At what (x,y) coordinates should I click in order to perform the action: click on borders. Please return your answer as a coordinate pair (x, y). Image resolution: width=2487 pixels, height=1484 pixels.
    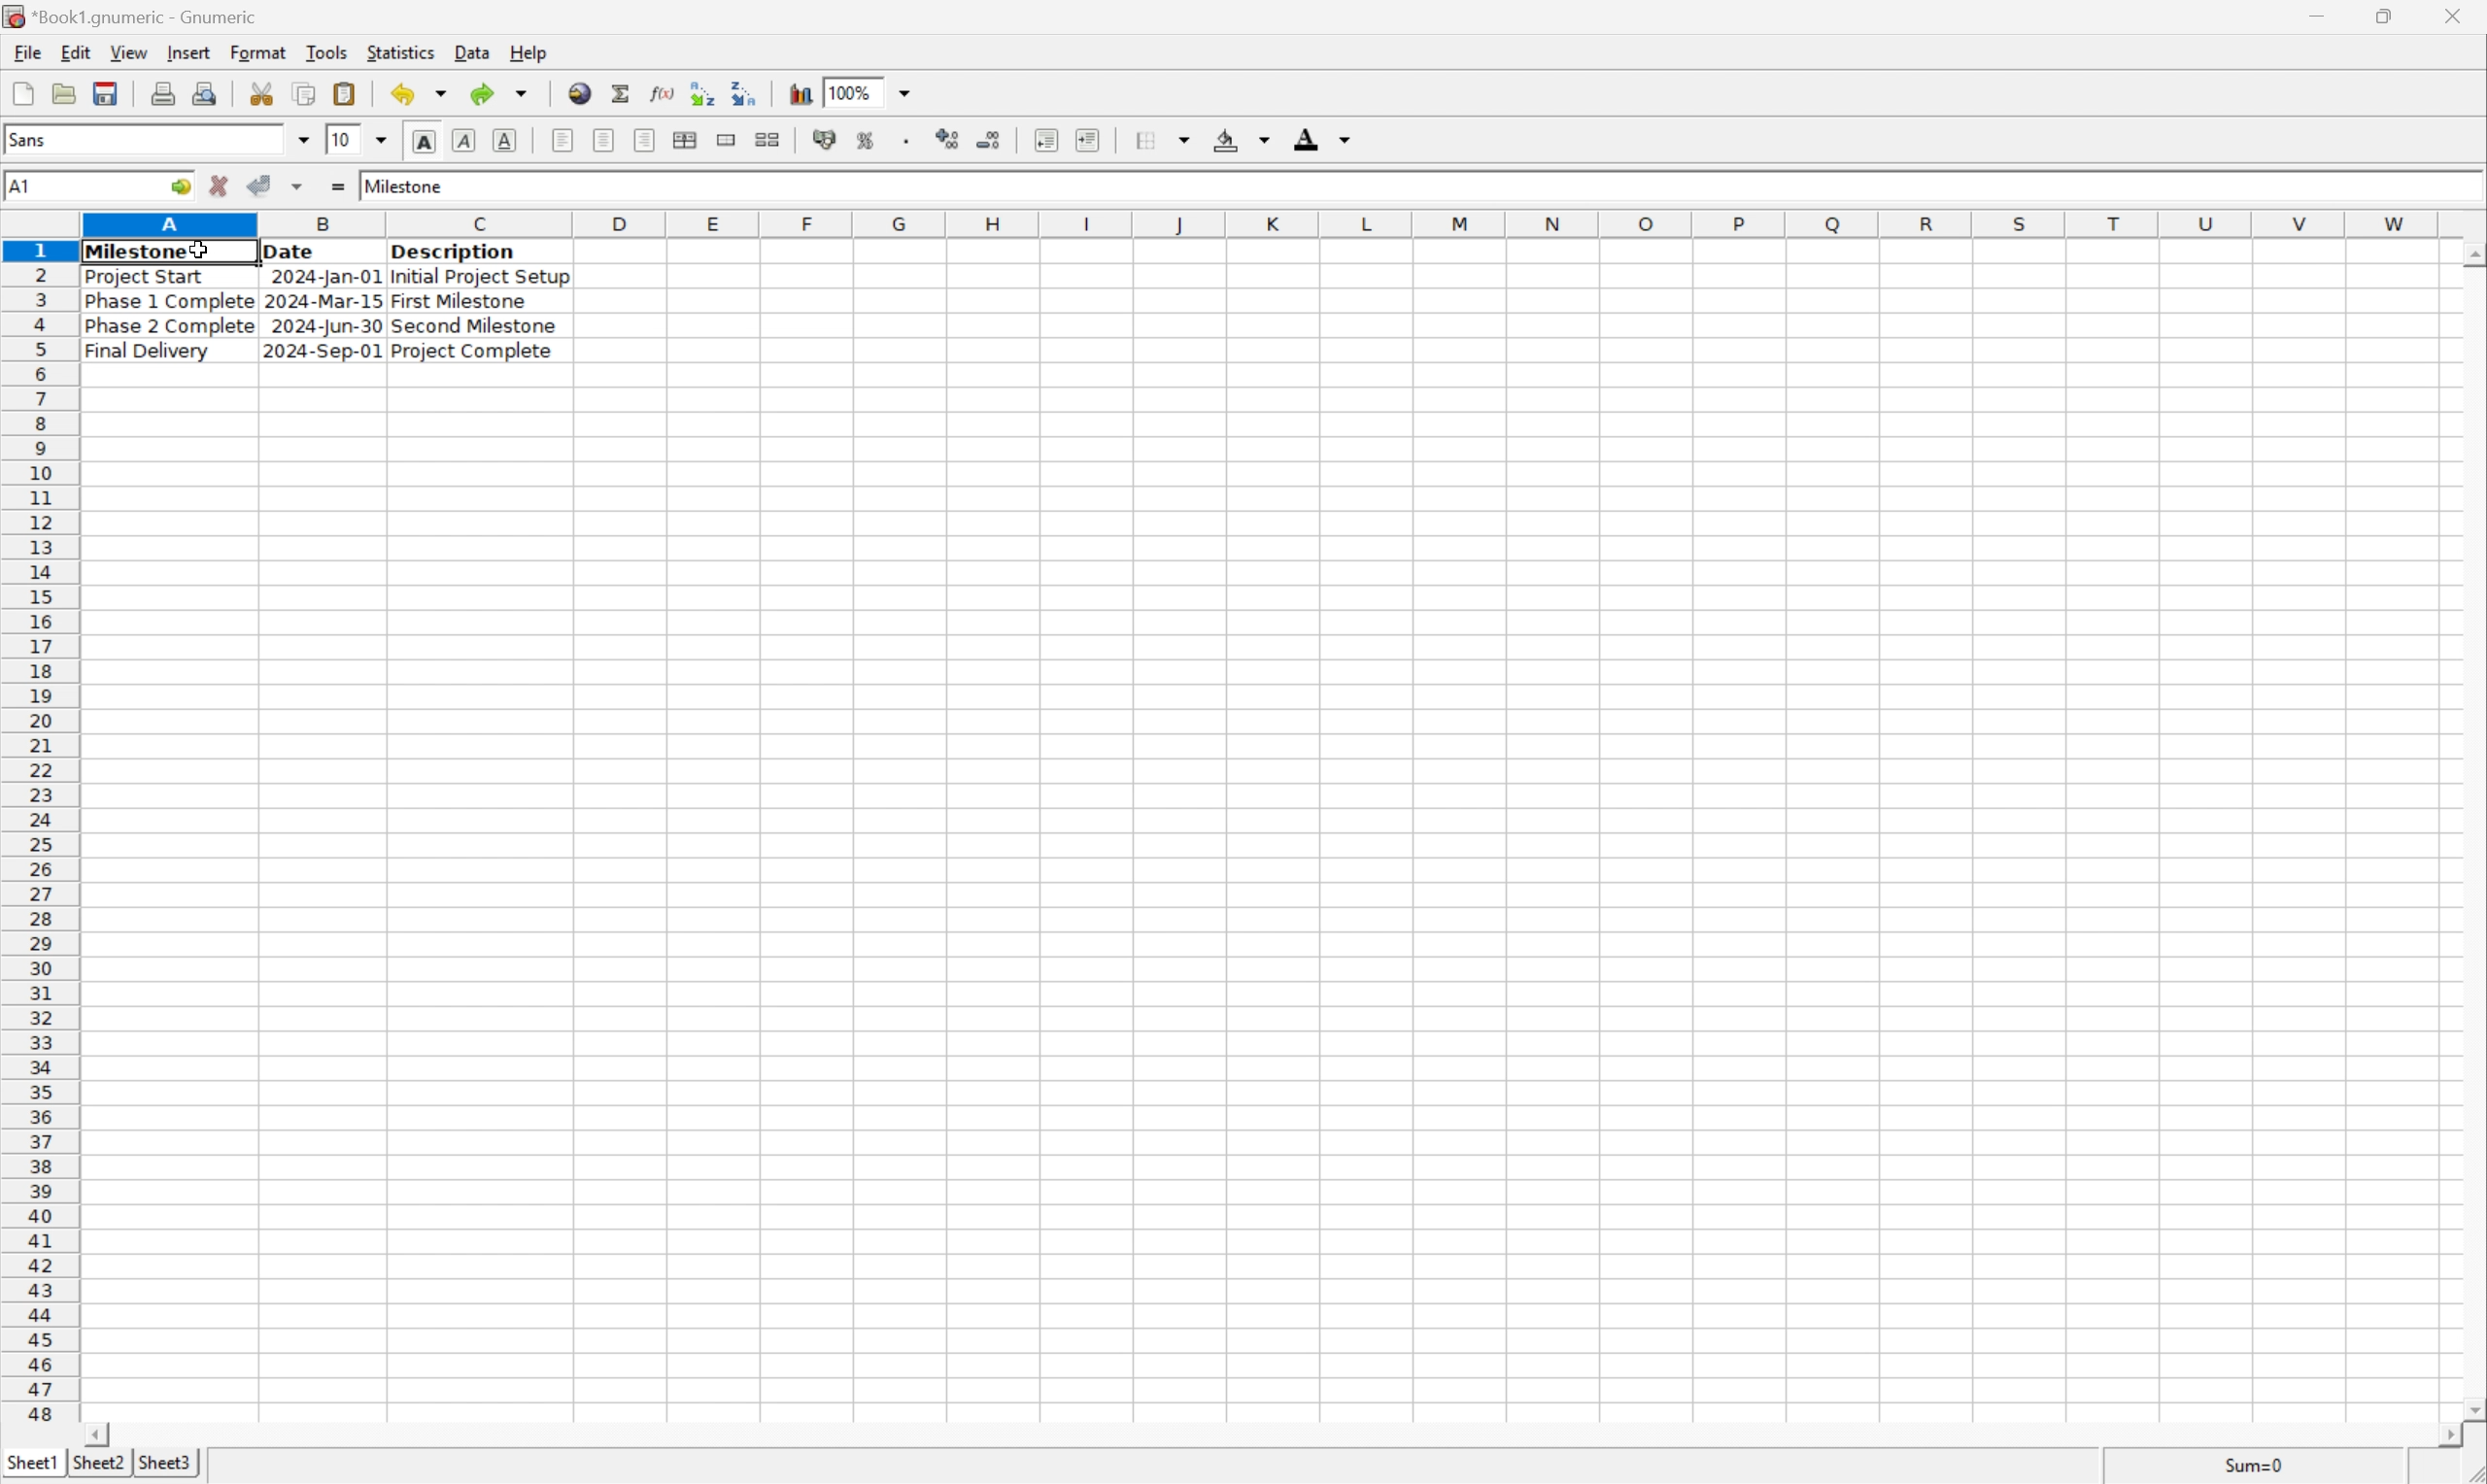
    Looking at the image, I should click on (1171, 139).